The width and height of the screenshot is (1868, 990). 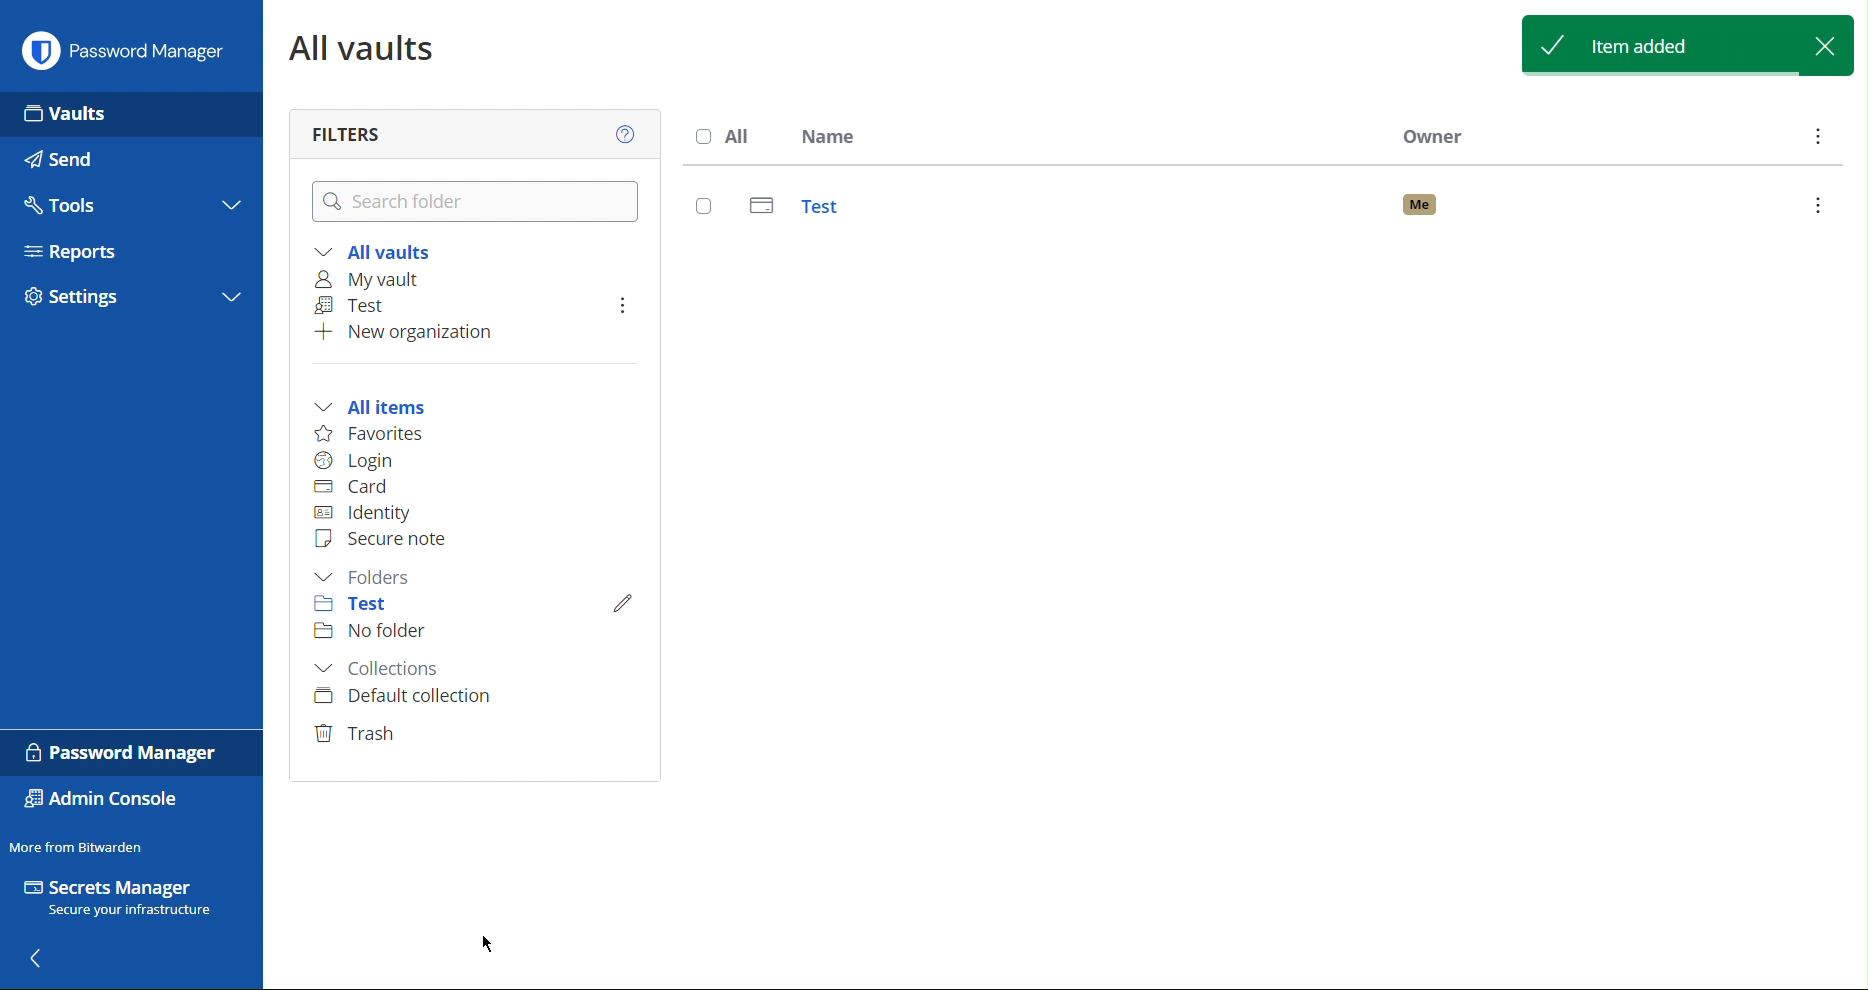 What do you see at coordinates (73, 204) in the screenshot?
I see `Tools` at bounding box center [73, 204].